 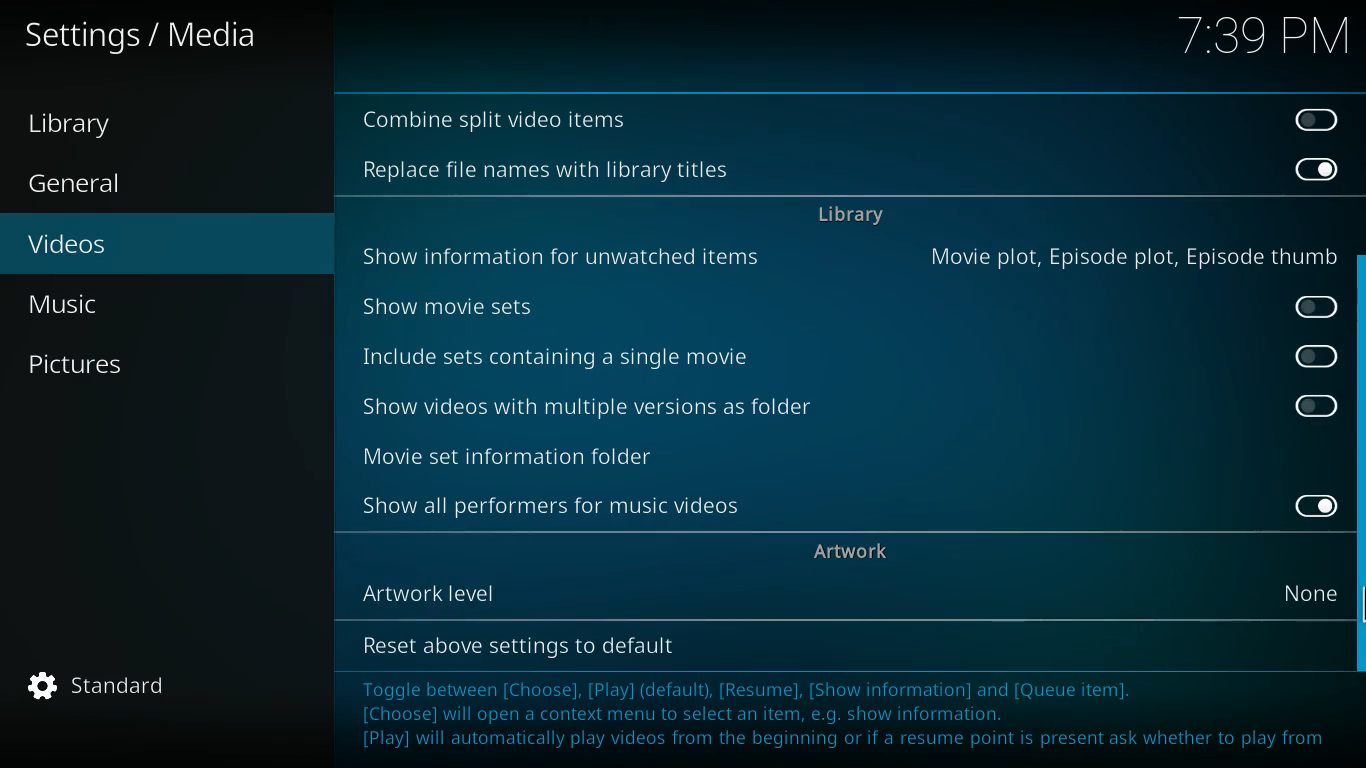 What do you see at coordinates (518, 646) in the screenshot?
I see `reset above setting to default` at bounding box center [518, 646].